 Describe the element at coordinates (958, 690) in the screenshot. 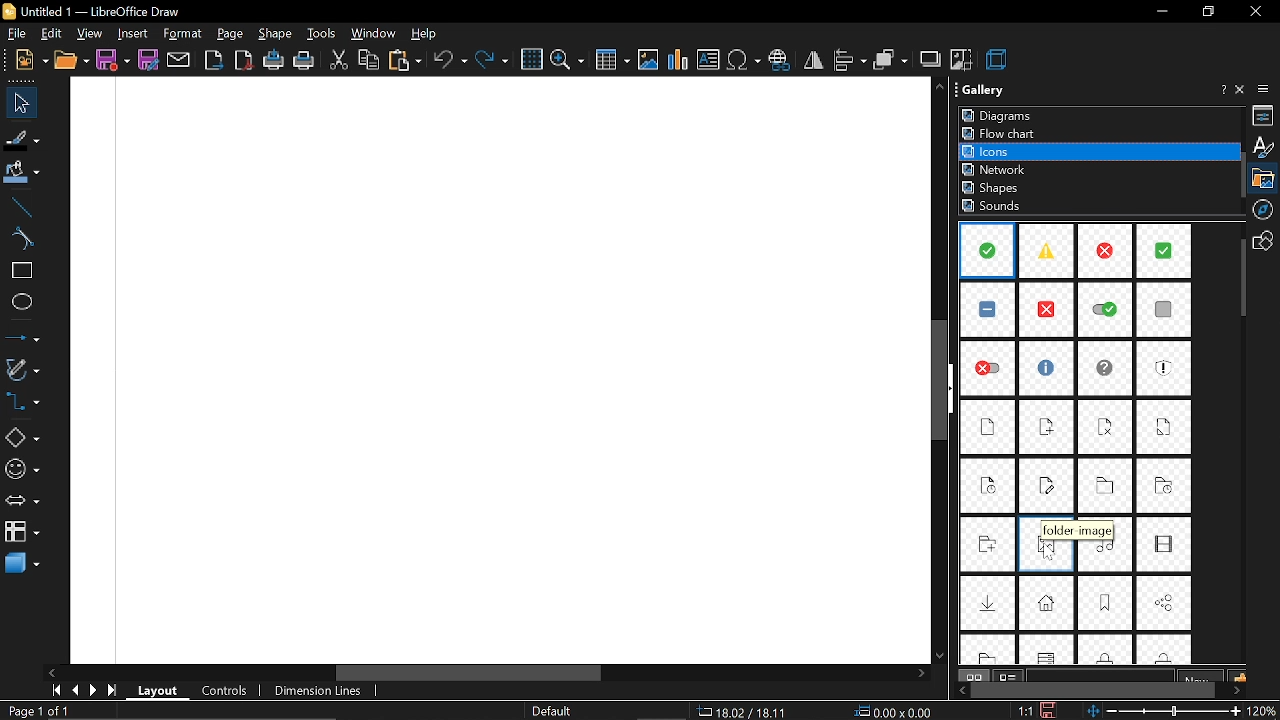

I see `move left` at that location.